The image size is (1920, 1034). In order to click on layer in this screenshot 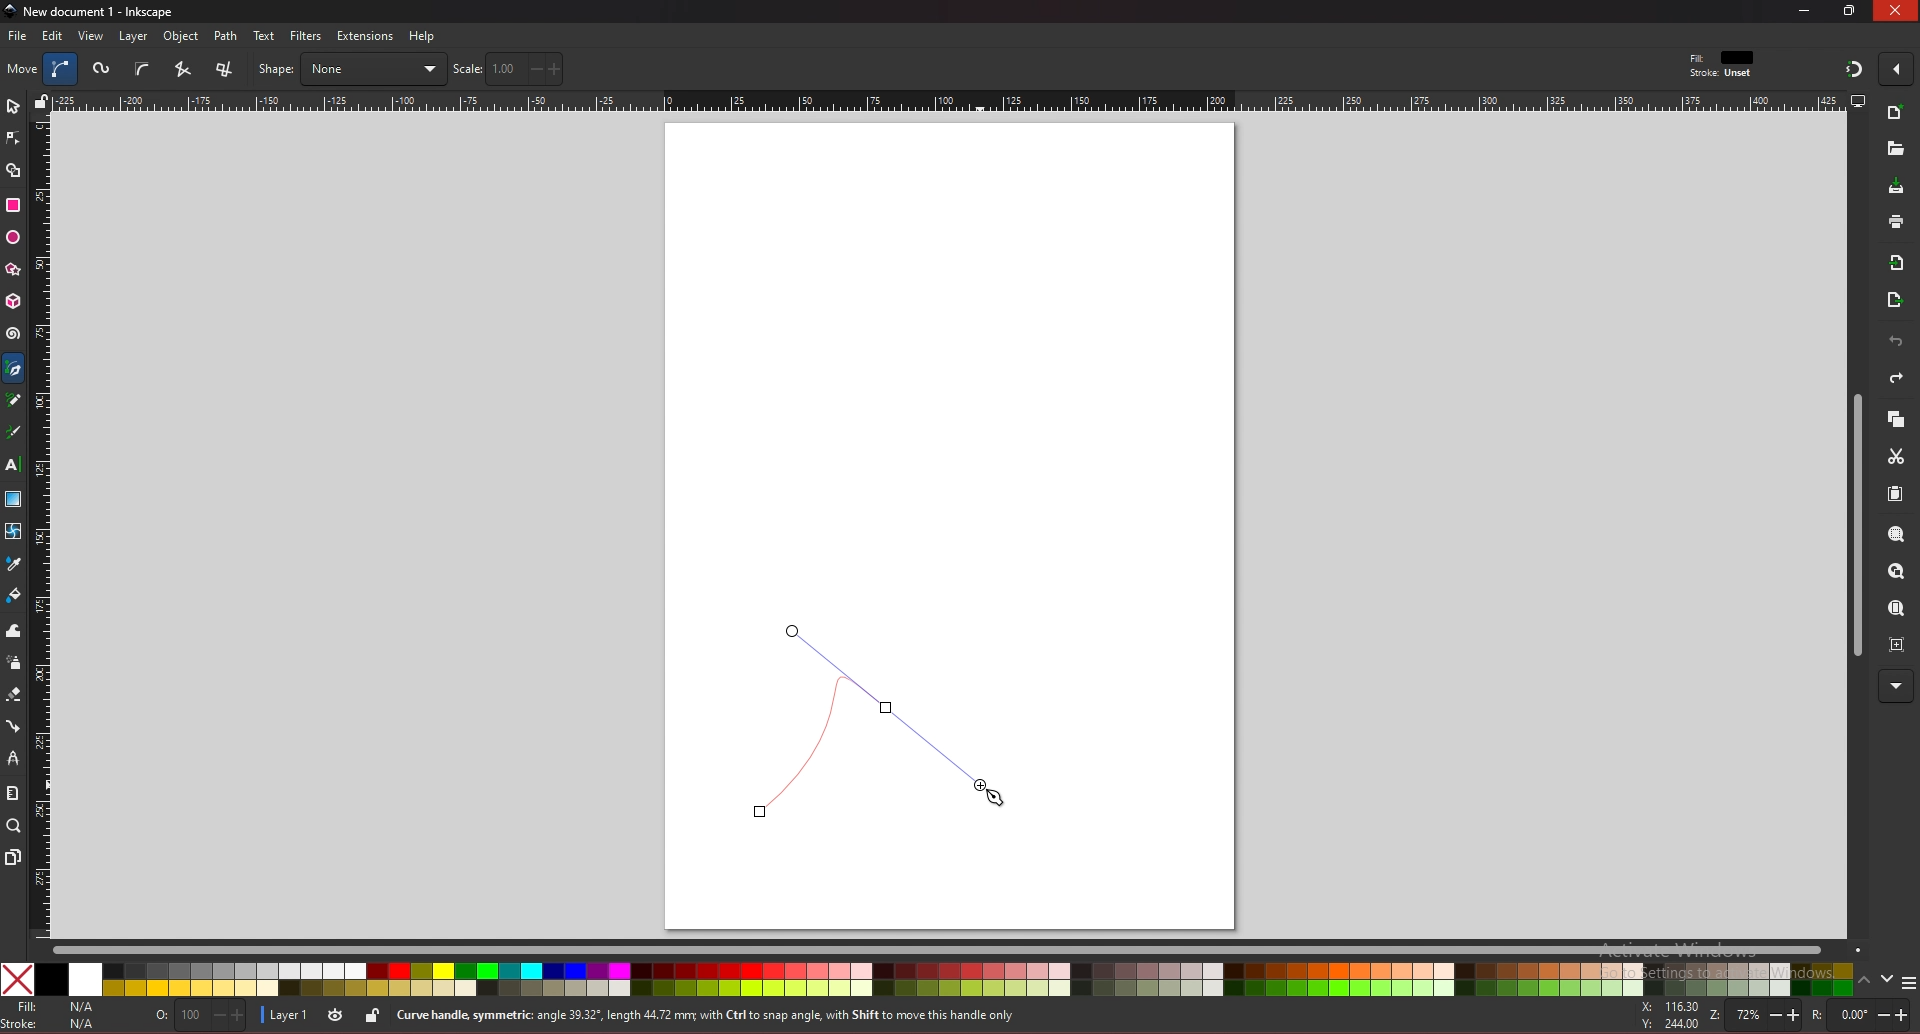, I will do `click(133, 36)`.